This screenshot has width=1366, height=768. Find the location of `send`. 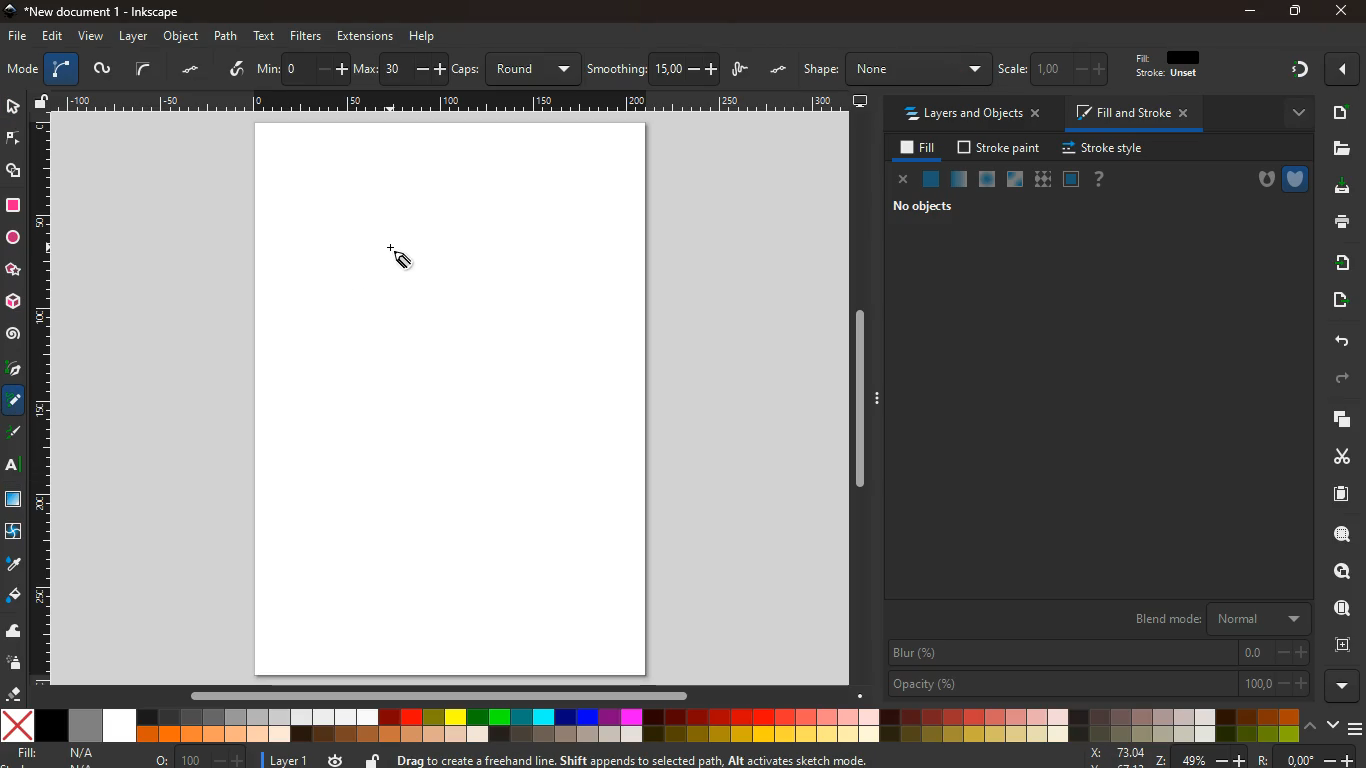

send is located at coordinates (1338, 300).